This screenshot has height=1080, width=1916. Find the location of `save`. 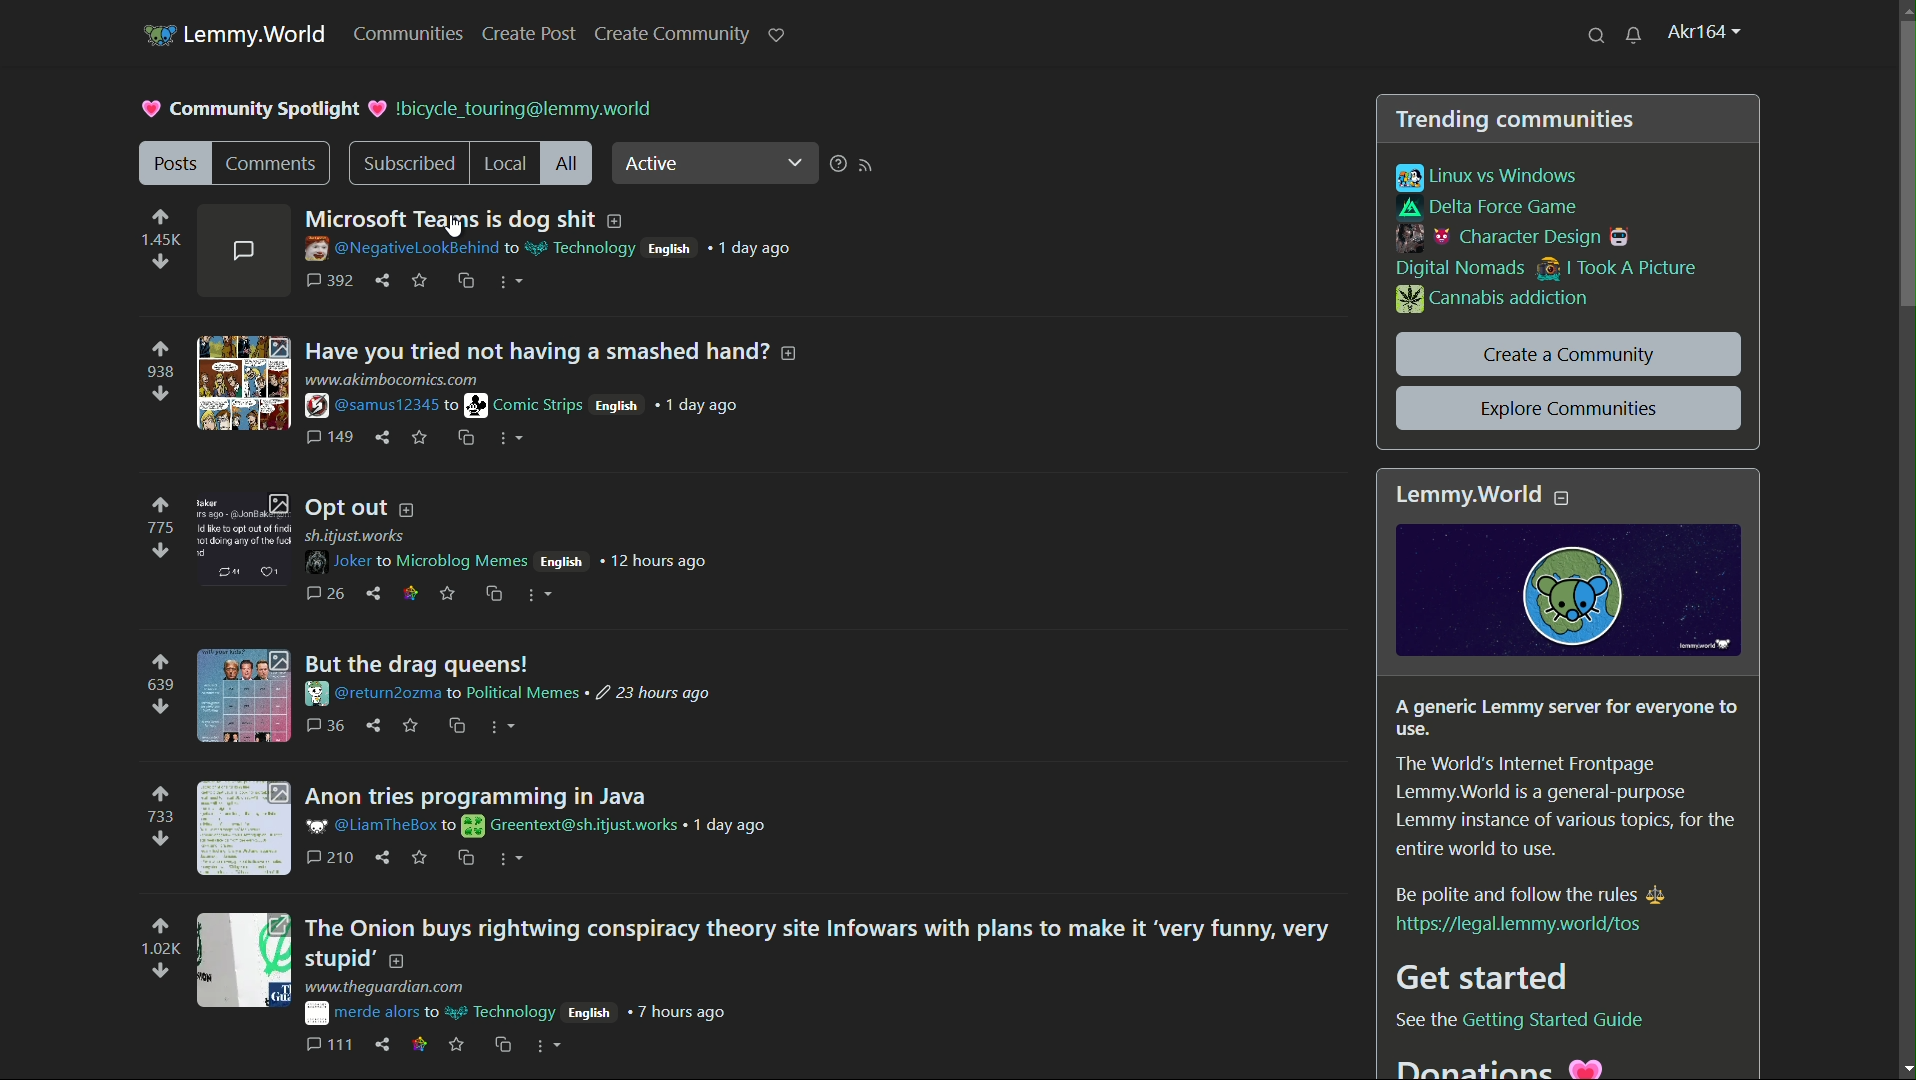

save is located at coordinates (448, 593).